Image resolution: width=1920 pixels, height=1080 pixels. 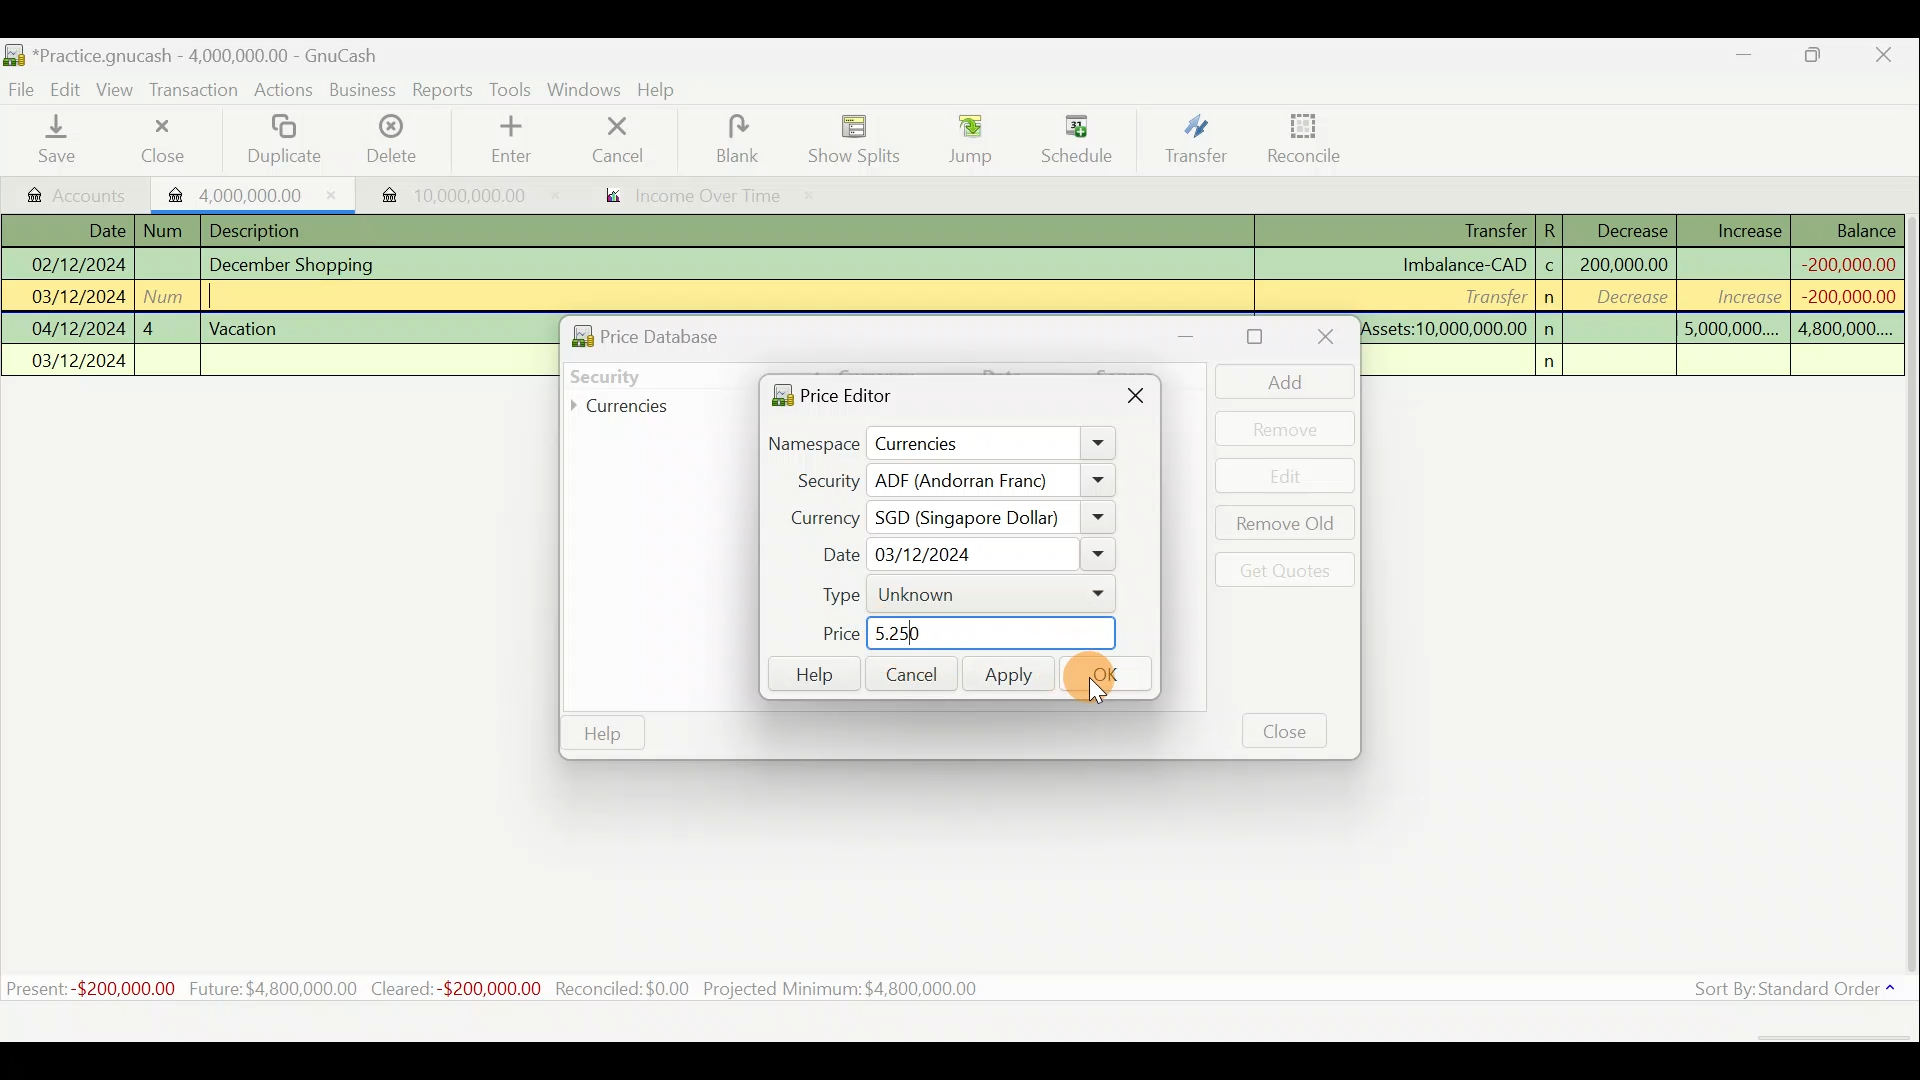 What do you see at coordinates (70, 191) in the screenshot?
I see `Accounts` at bounding box center [70, 191].